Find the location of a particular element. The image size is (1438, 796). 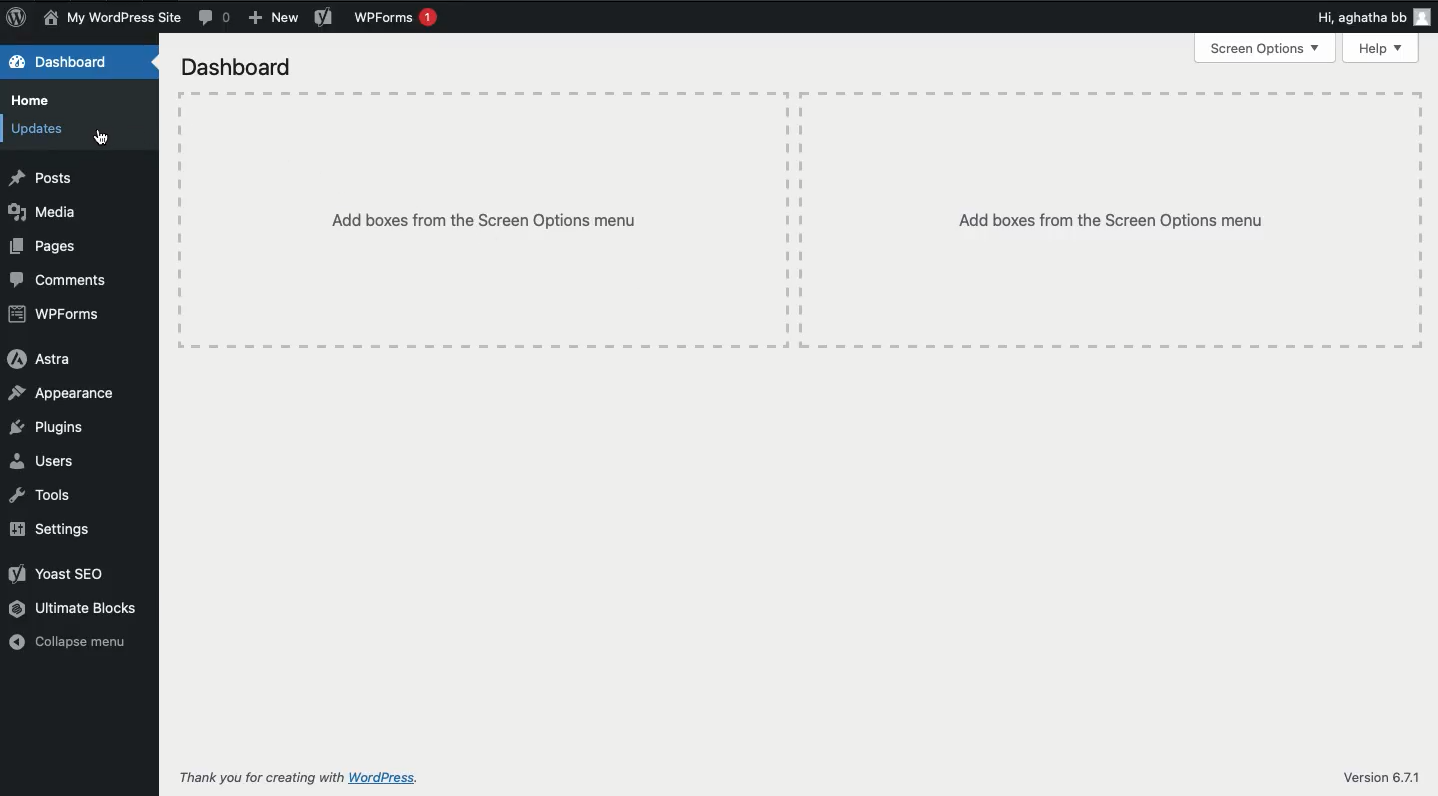

Appearance is located at coordinates (66, 391).